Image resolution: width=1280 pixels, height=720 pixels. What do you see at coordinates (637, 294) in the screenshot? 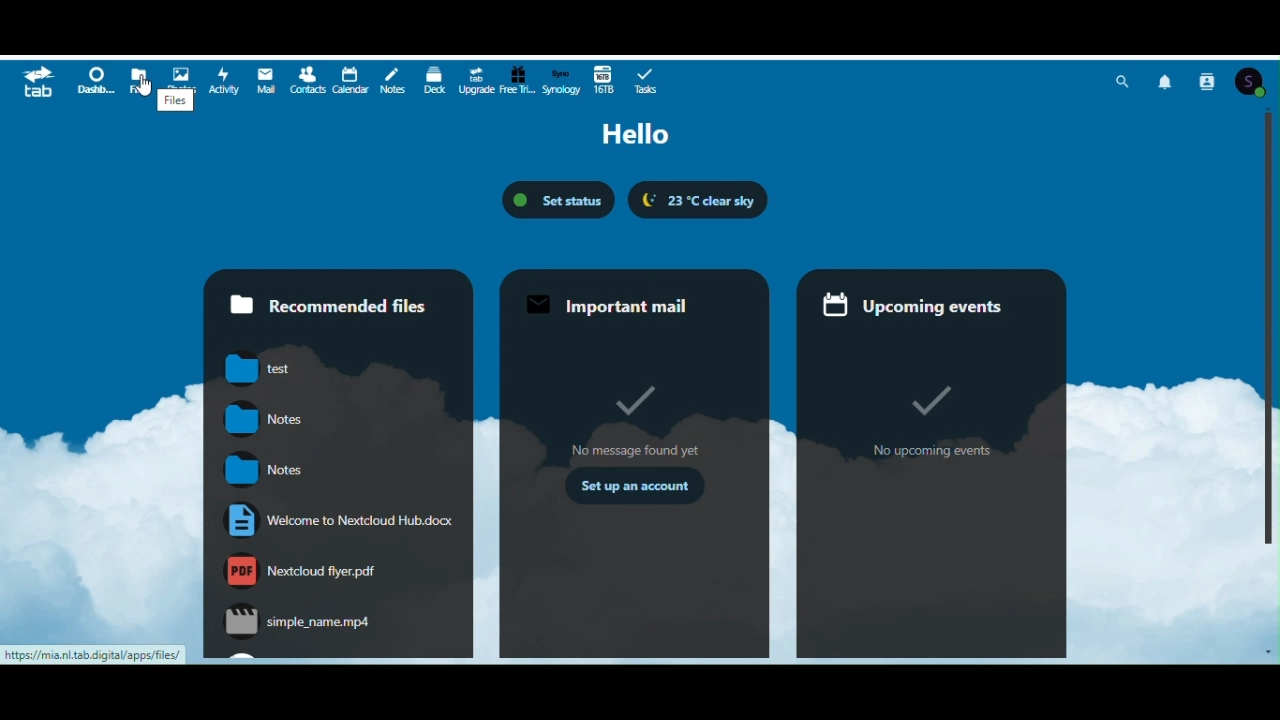
I see `Important mail` at bounding box center [637, 294].